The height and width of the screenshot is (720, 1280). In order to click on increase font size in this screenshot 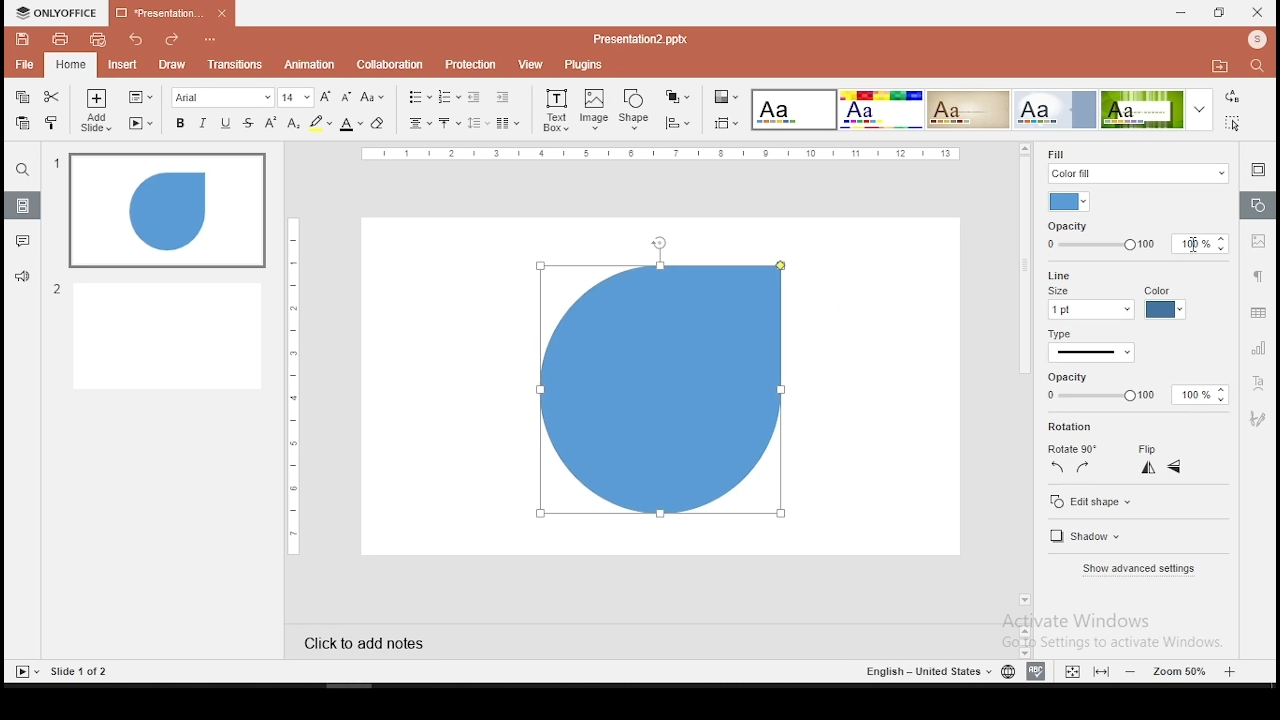, I will do `click(326, 96)`.